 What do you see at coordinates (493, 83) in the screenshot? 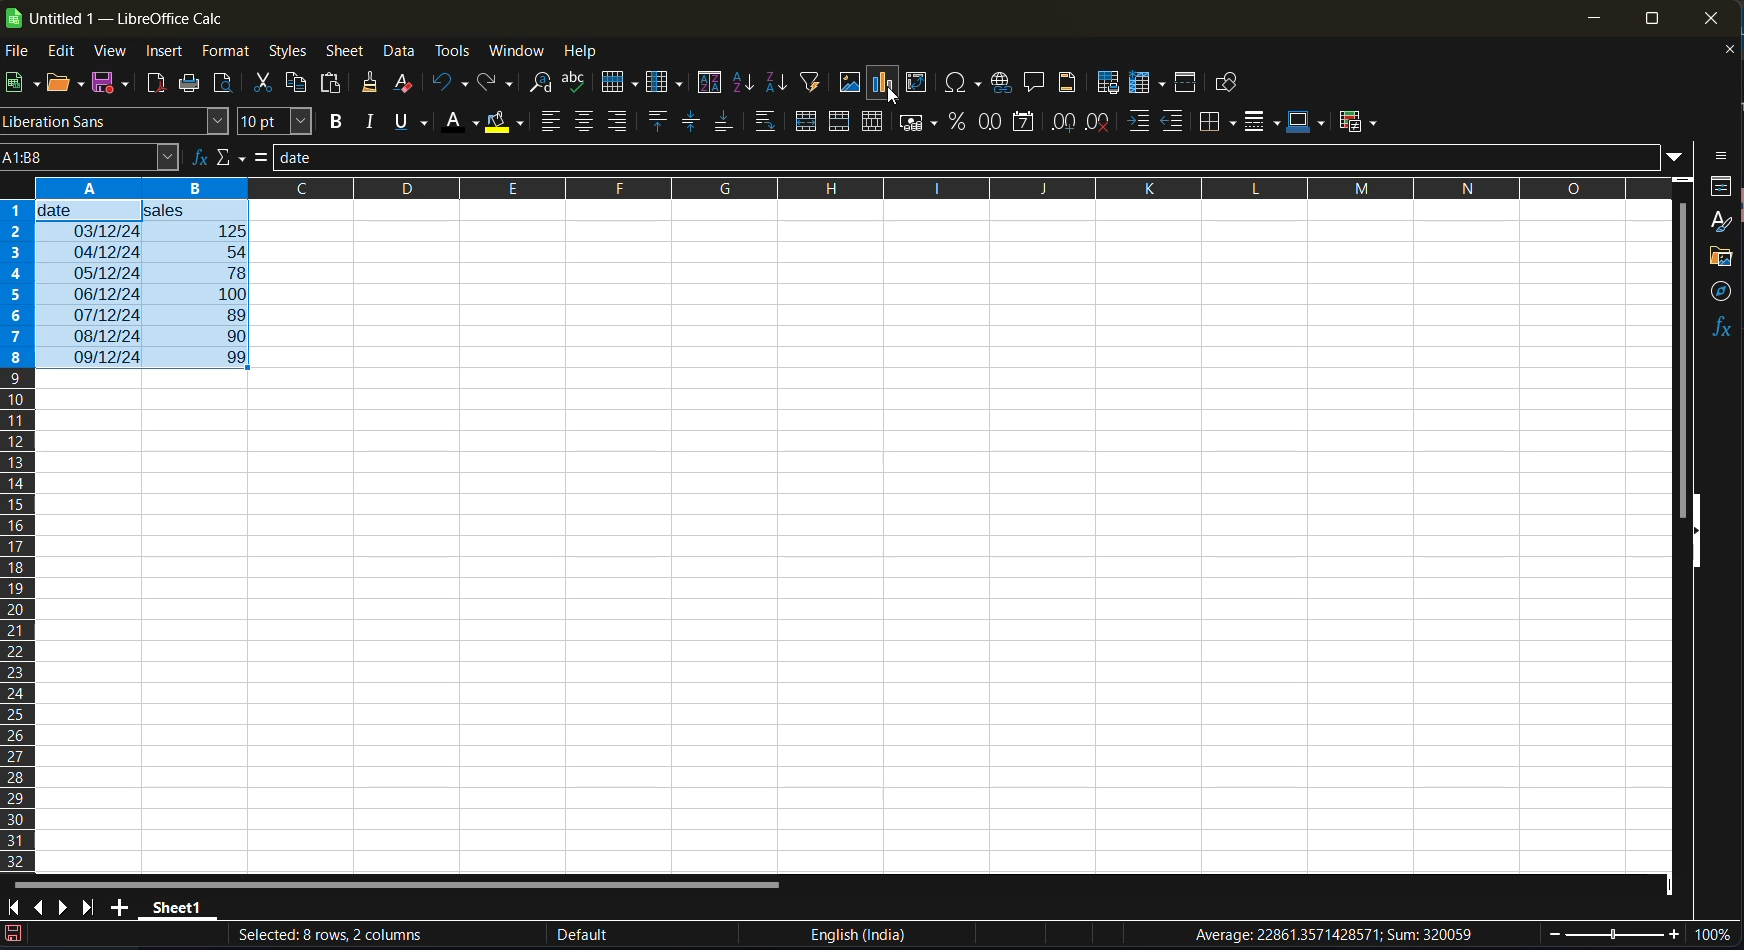
I see `redo` at bounding box center [493, 83].